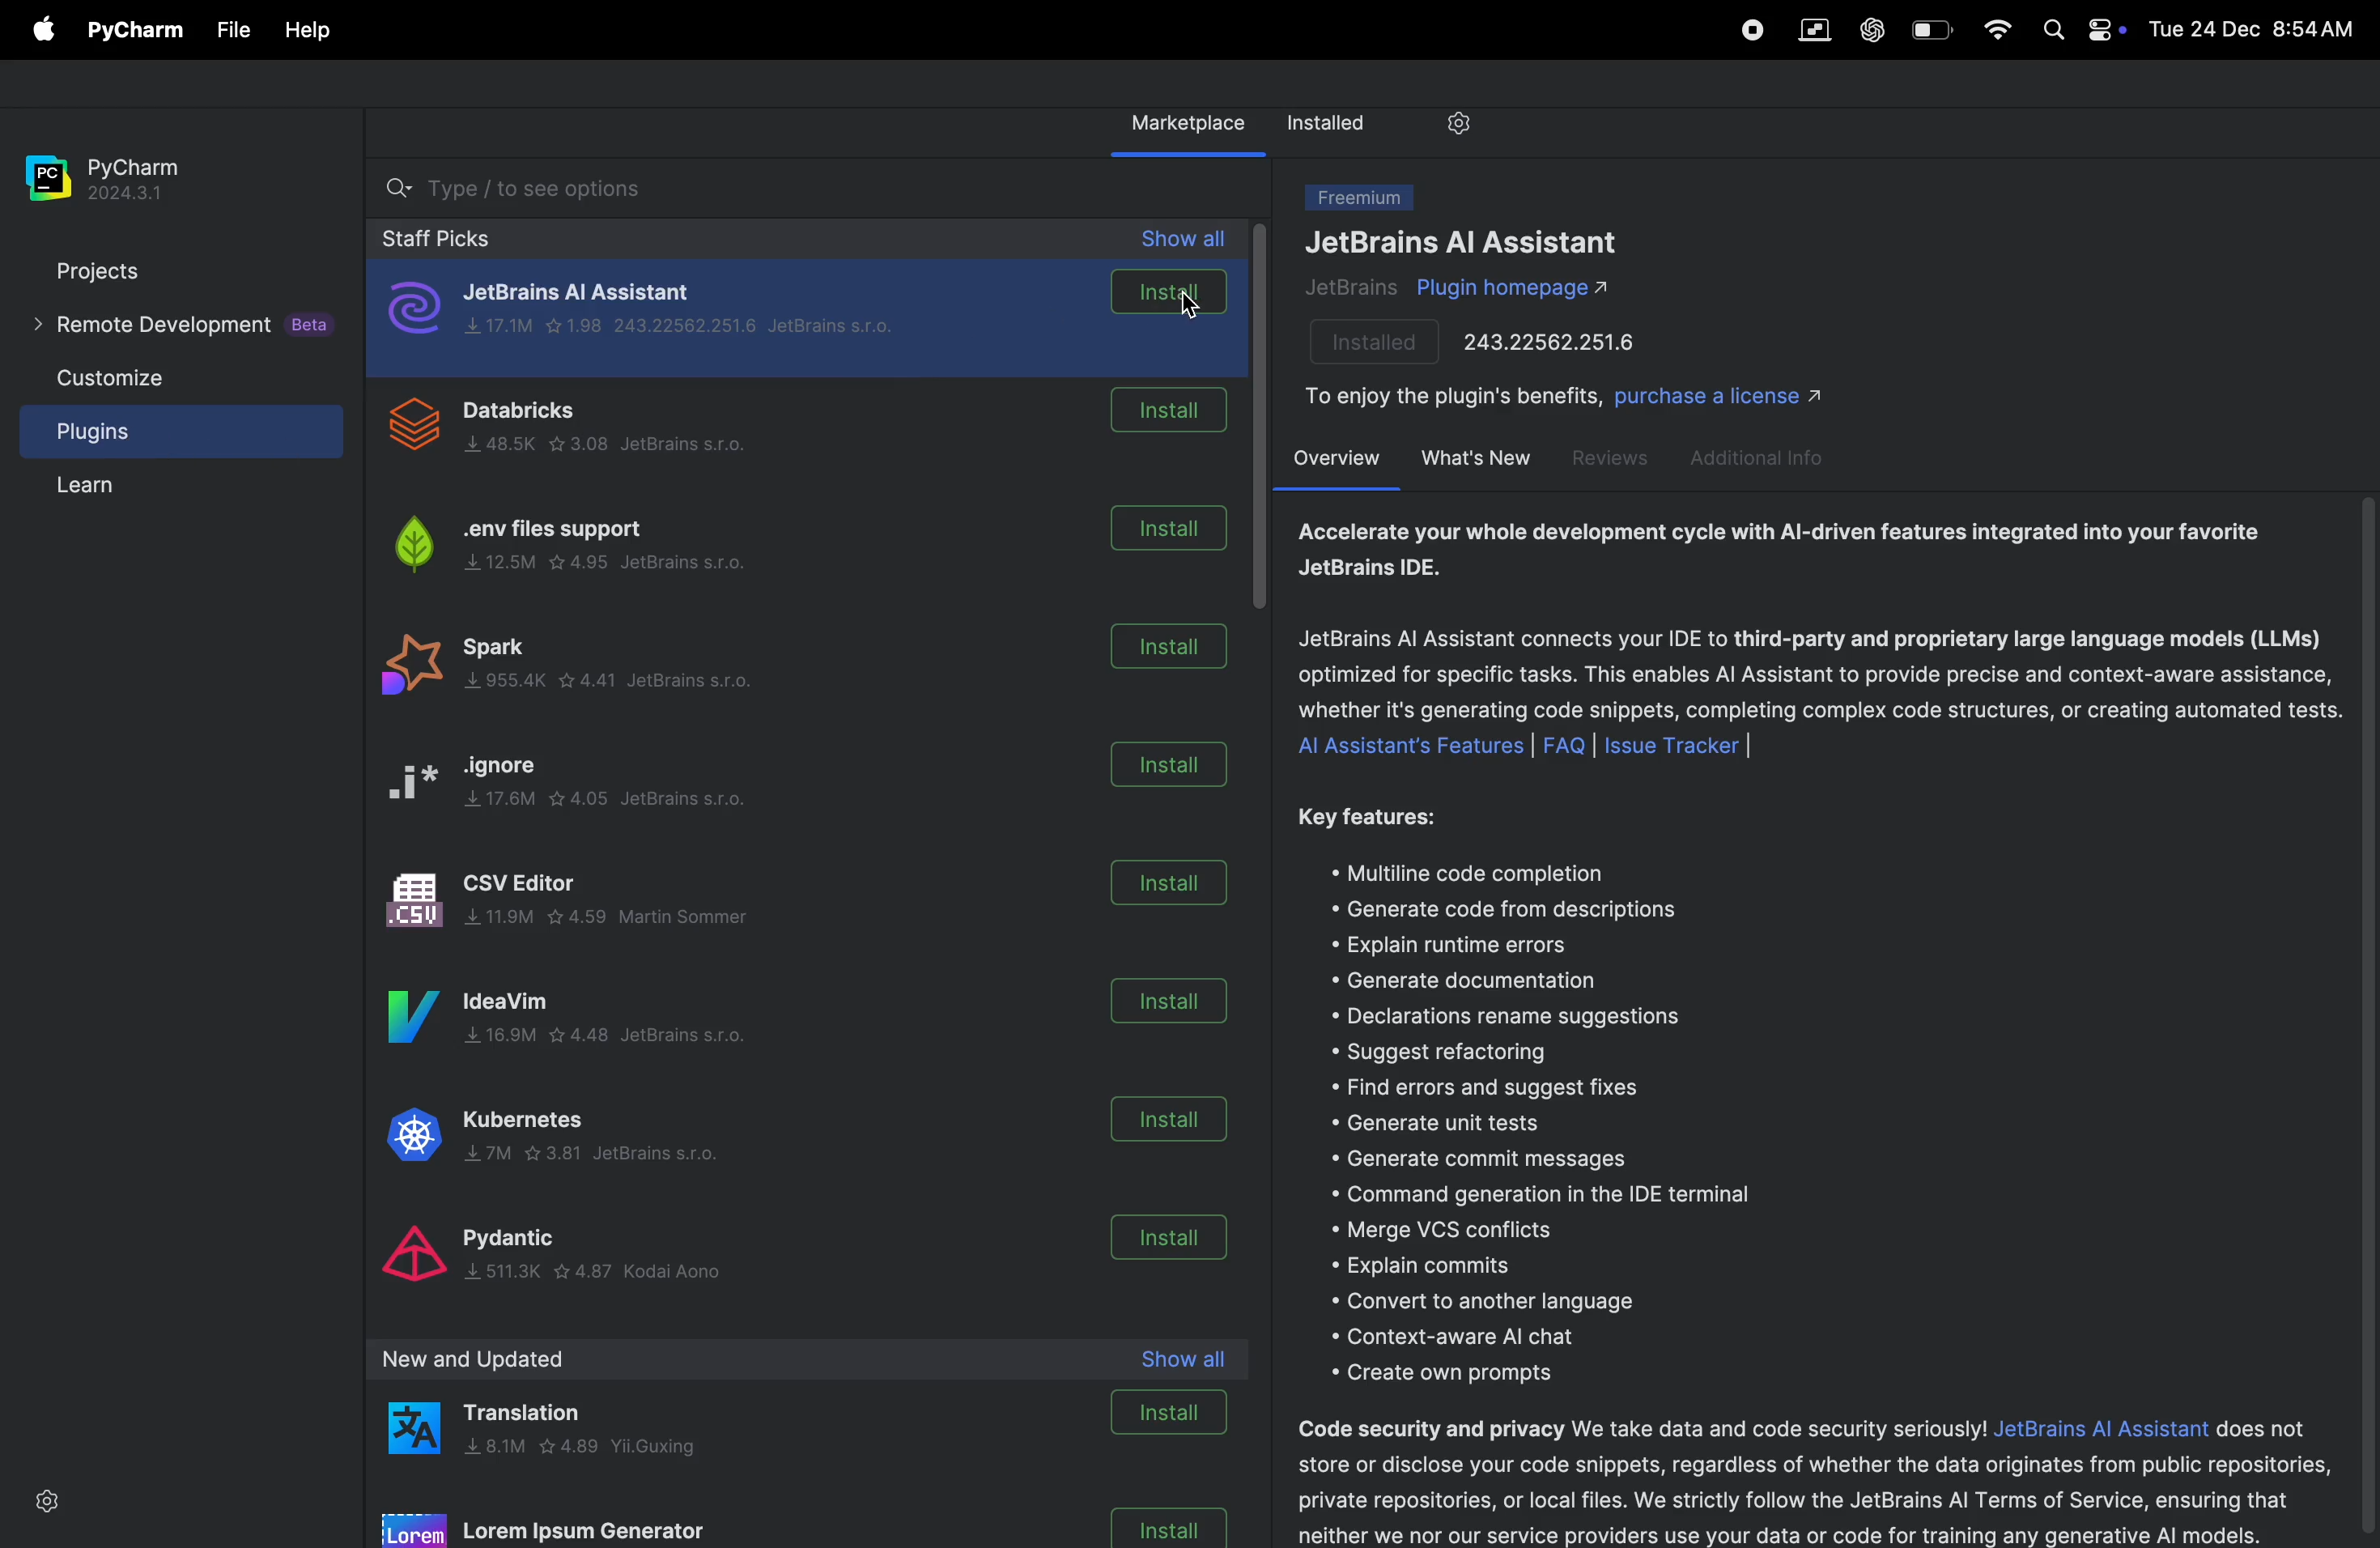  What do you see at coordinates (231, 32) in the screenshot?
I see `File` at bounding box center [231, 32].